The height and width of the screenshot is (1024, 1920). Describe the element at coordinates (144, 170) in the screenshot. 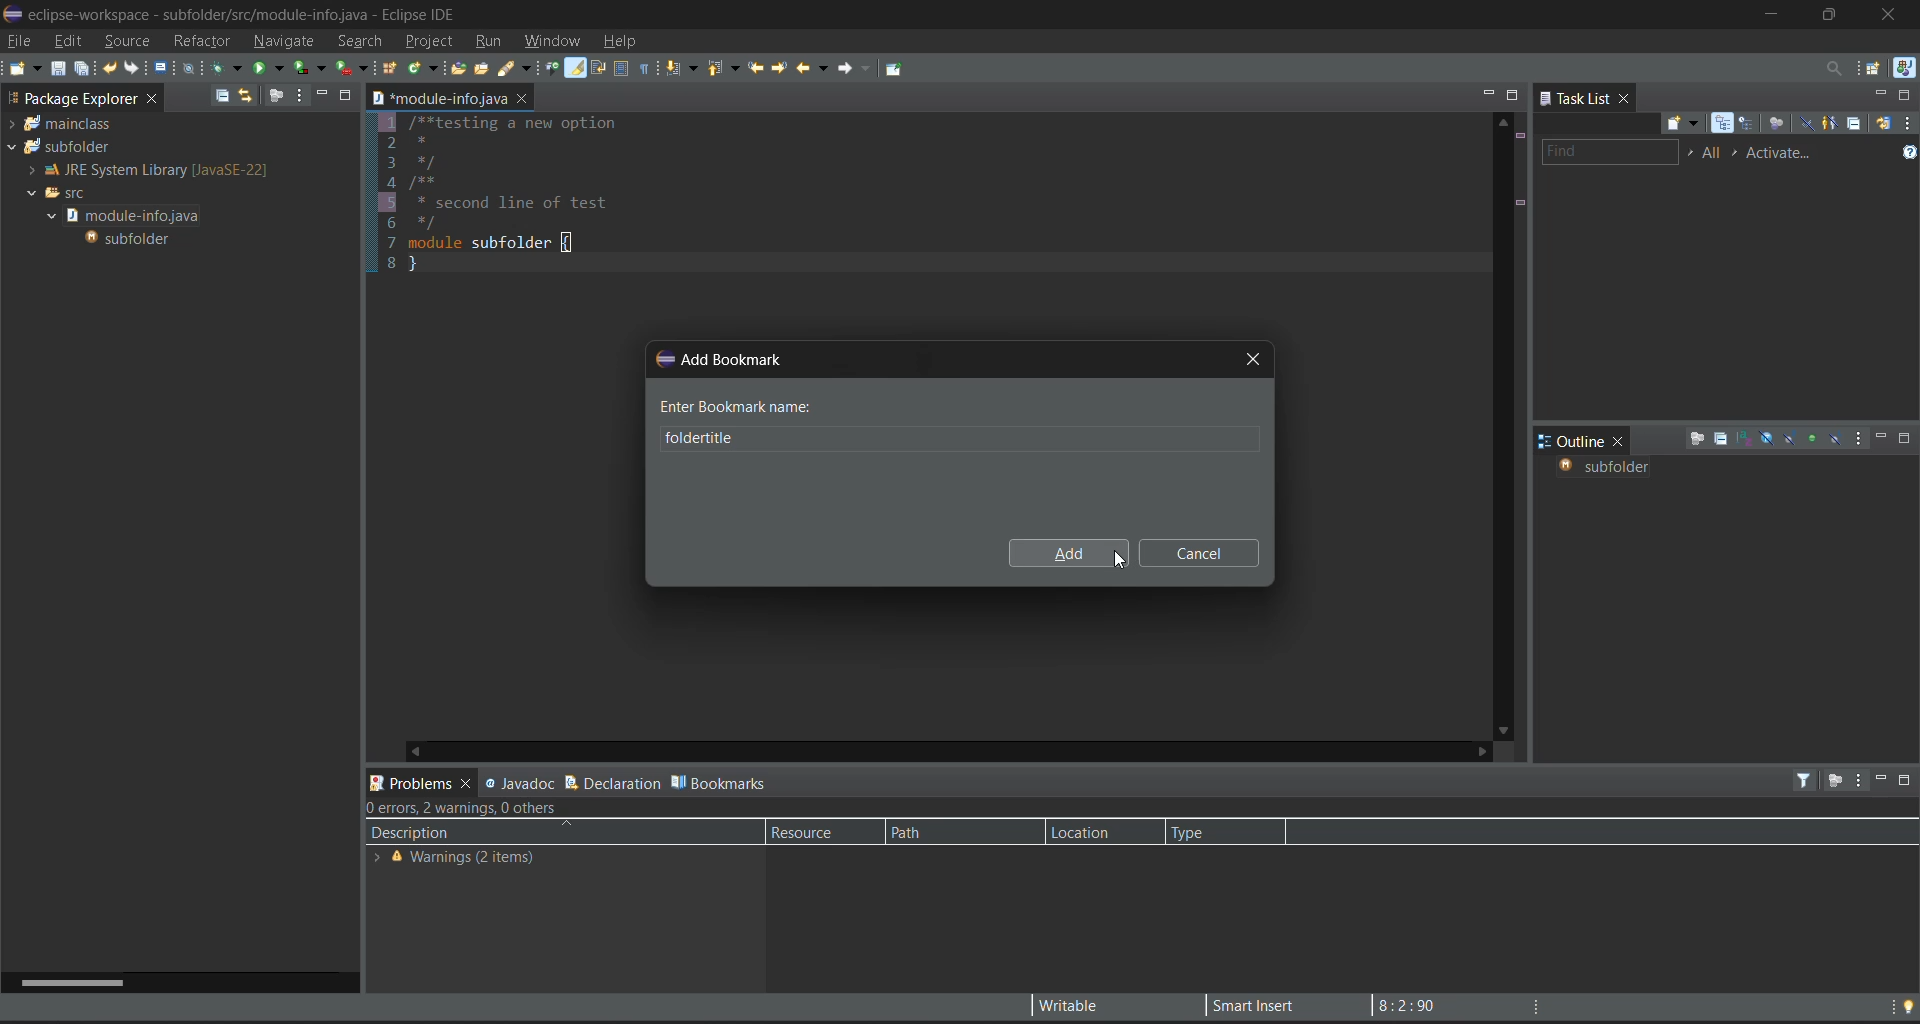

I see `JRE System Library [JavaSE-22]` at that location.